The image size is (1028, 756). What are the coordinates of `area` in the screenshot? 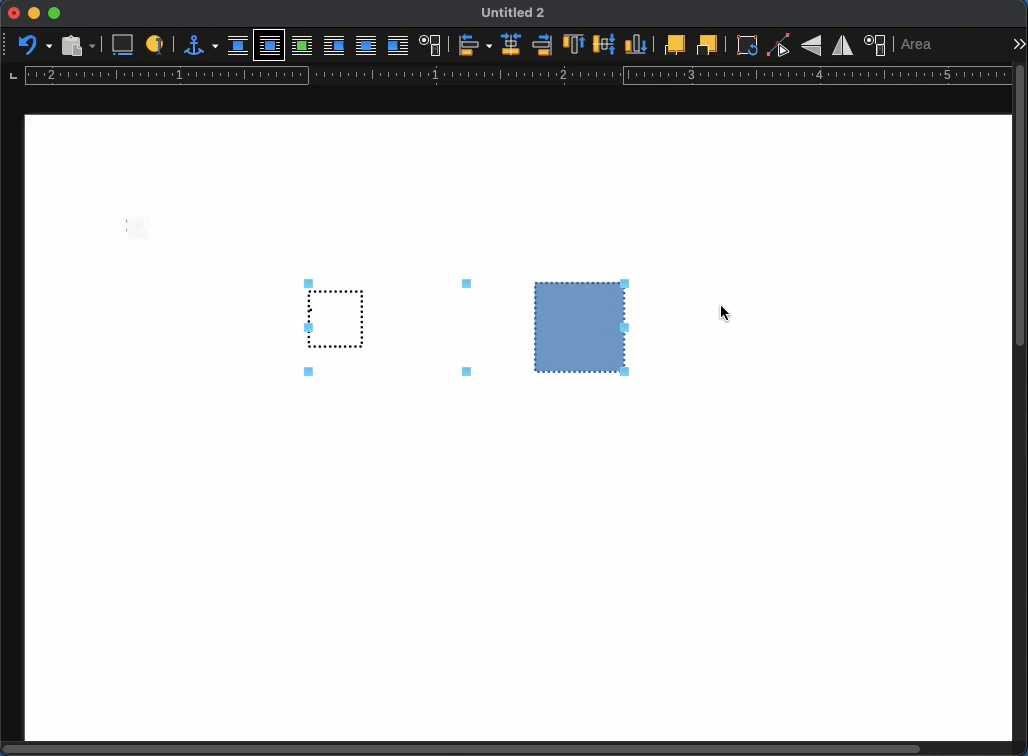 It's located at (919, 44).